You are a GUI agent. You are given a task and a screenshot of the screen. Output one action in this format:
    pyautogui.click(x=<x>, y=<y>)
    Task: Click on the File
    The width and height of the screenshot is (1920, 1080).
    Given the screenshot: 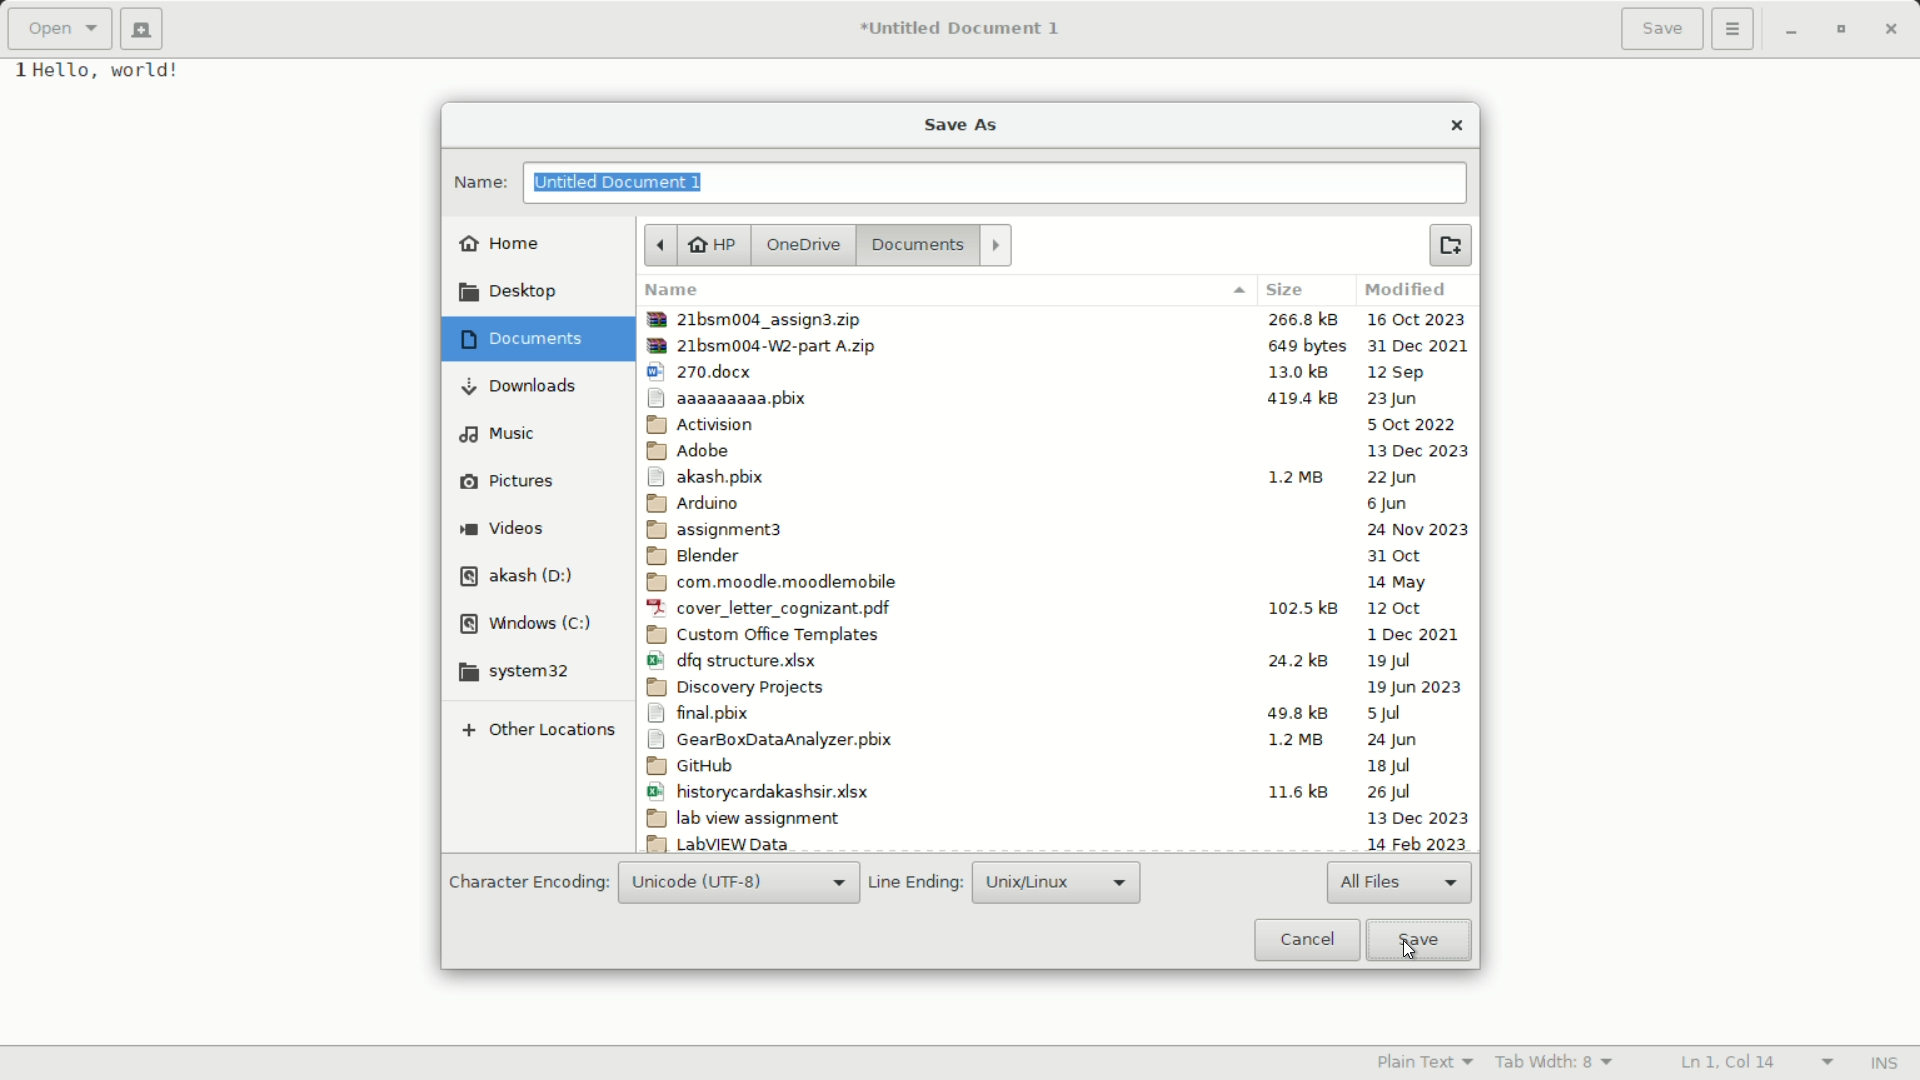 What is the action you would take?
    pyautogui.click(x=1054, y=685)
    